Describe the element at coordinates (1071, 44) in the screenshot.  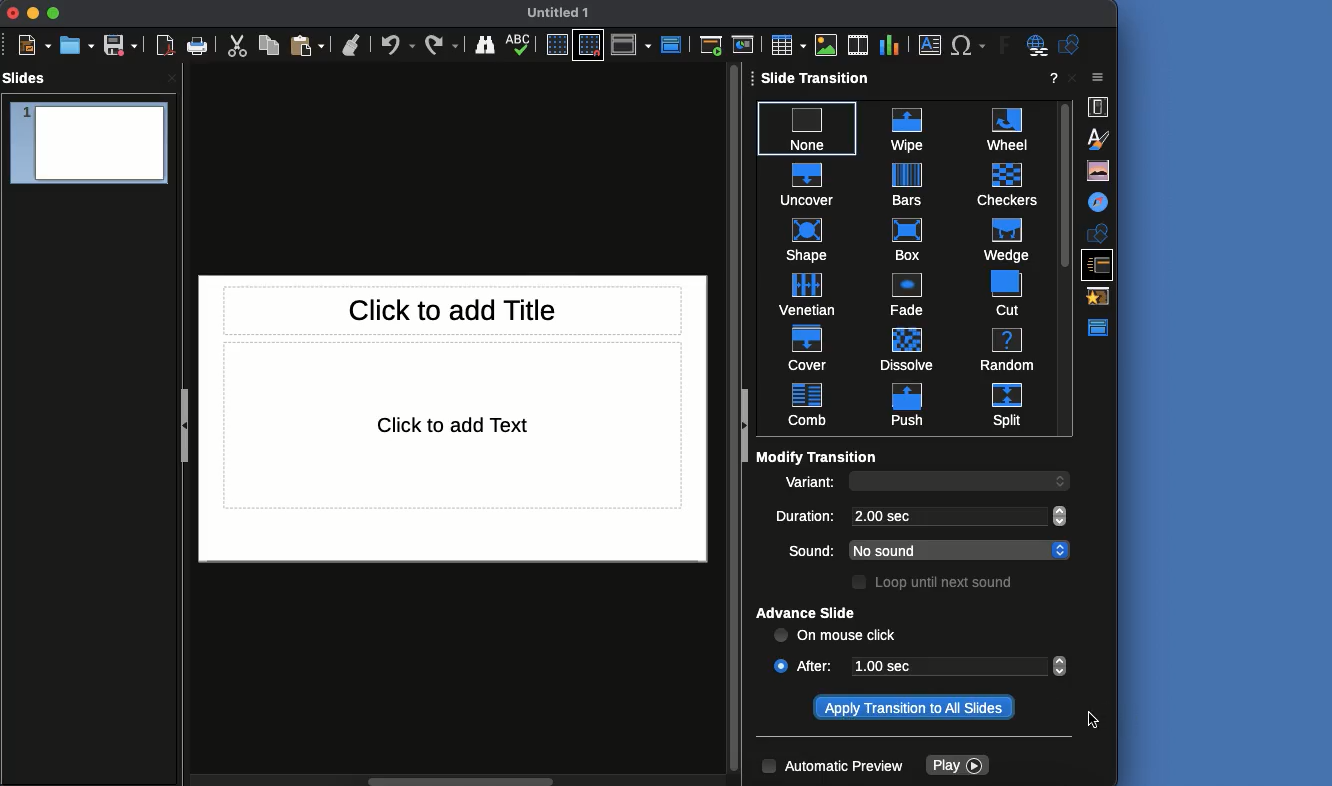
I see `Shapes` at that location.